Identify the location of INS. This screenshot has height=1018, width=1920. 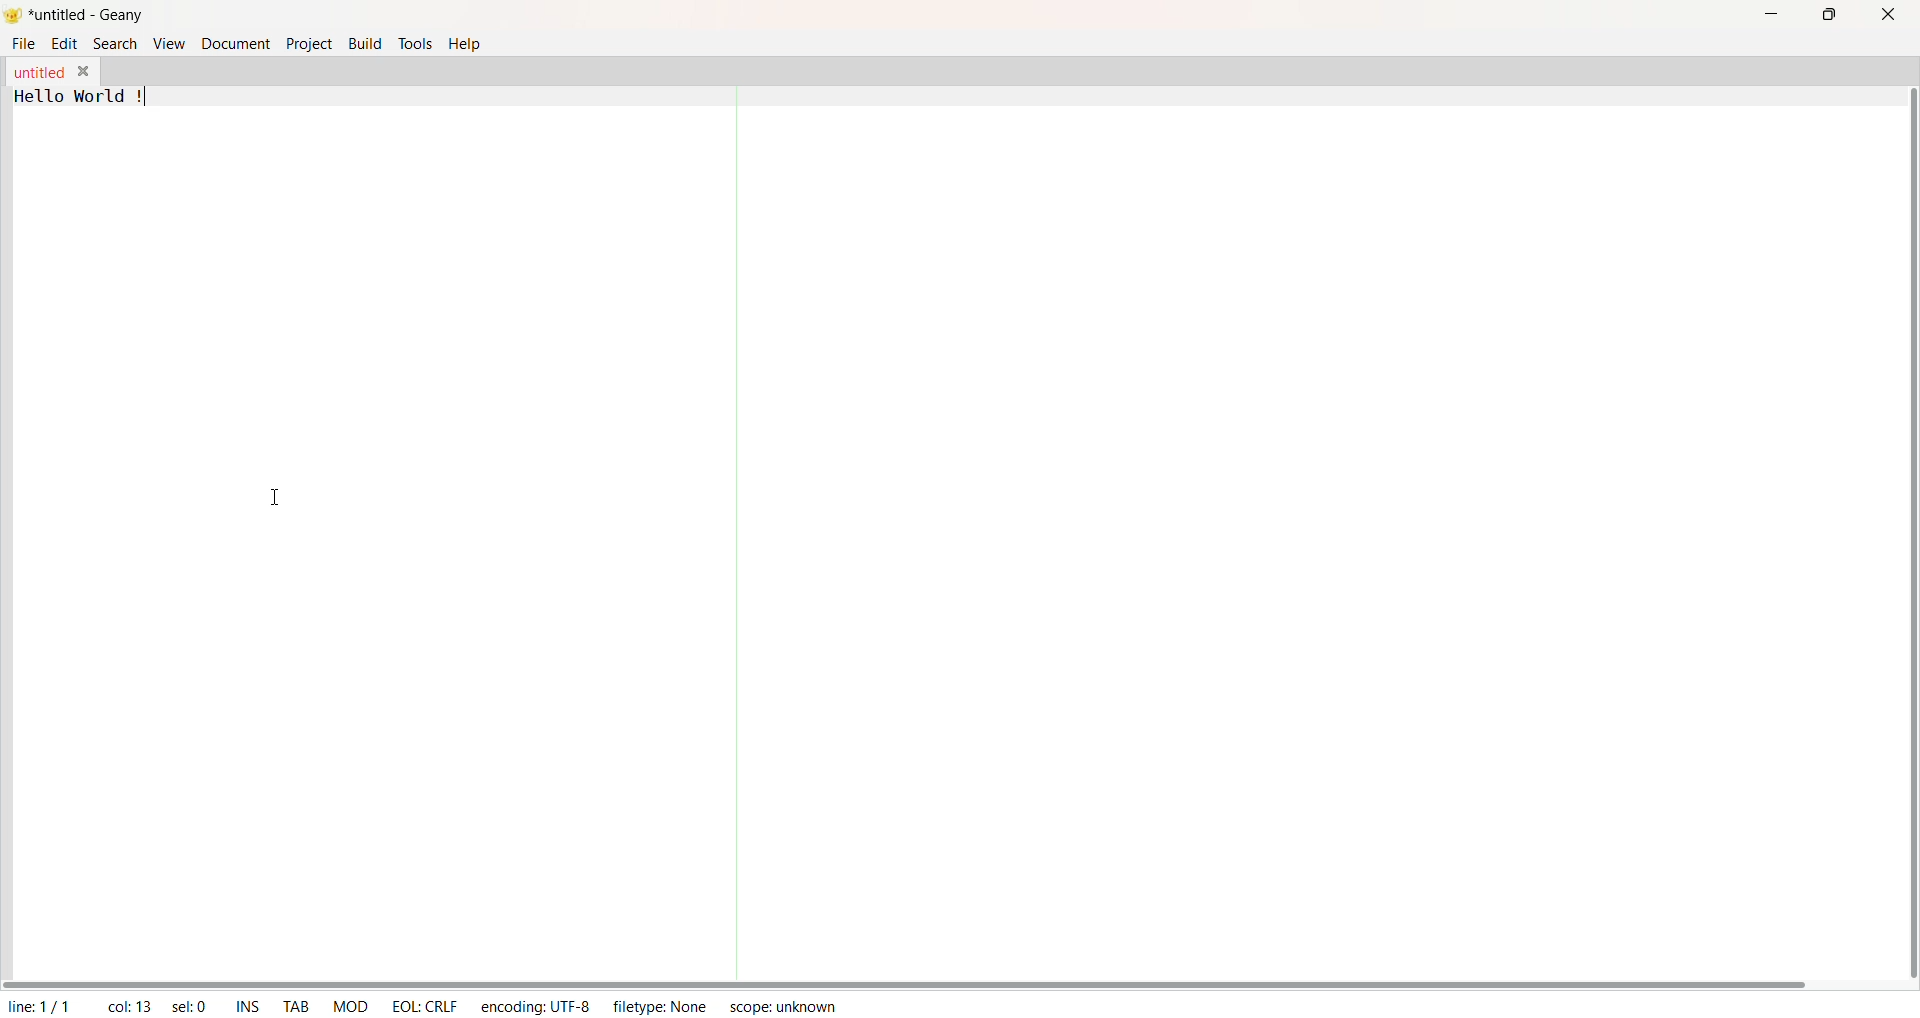
(244, 1004).